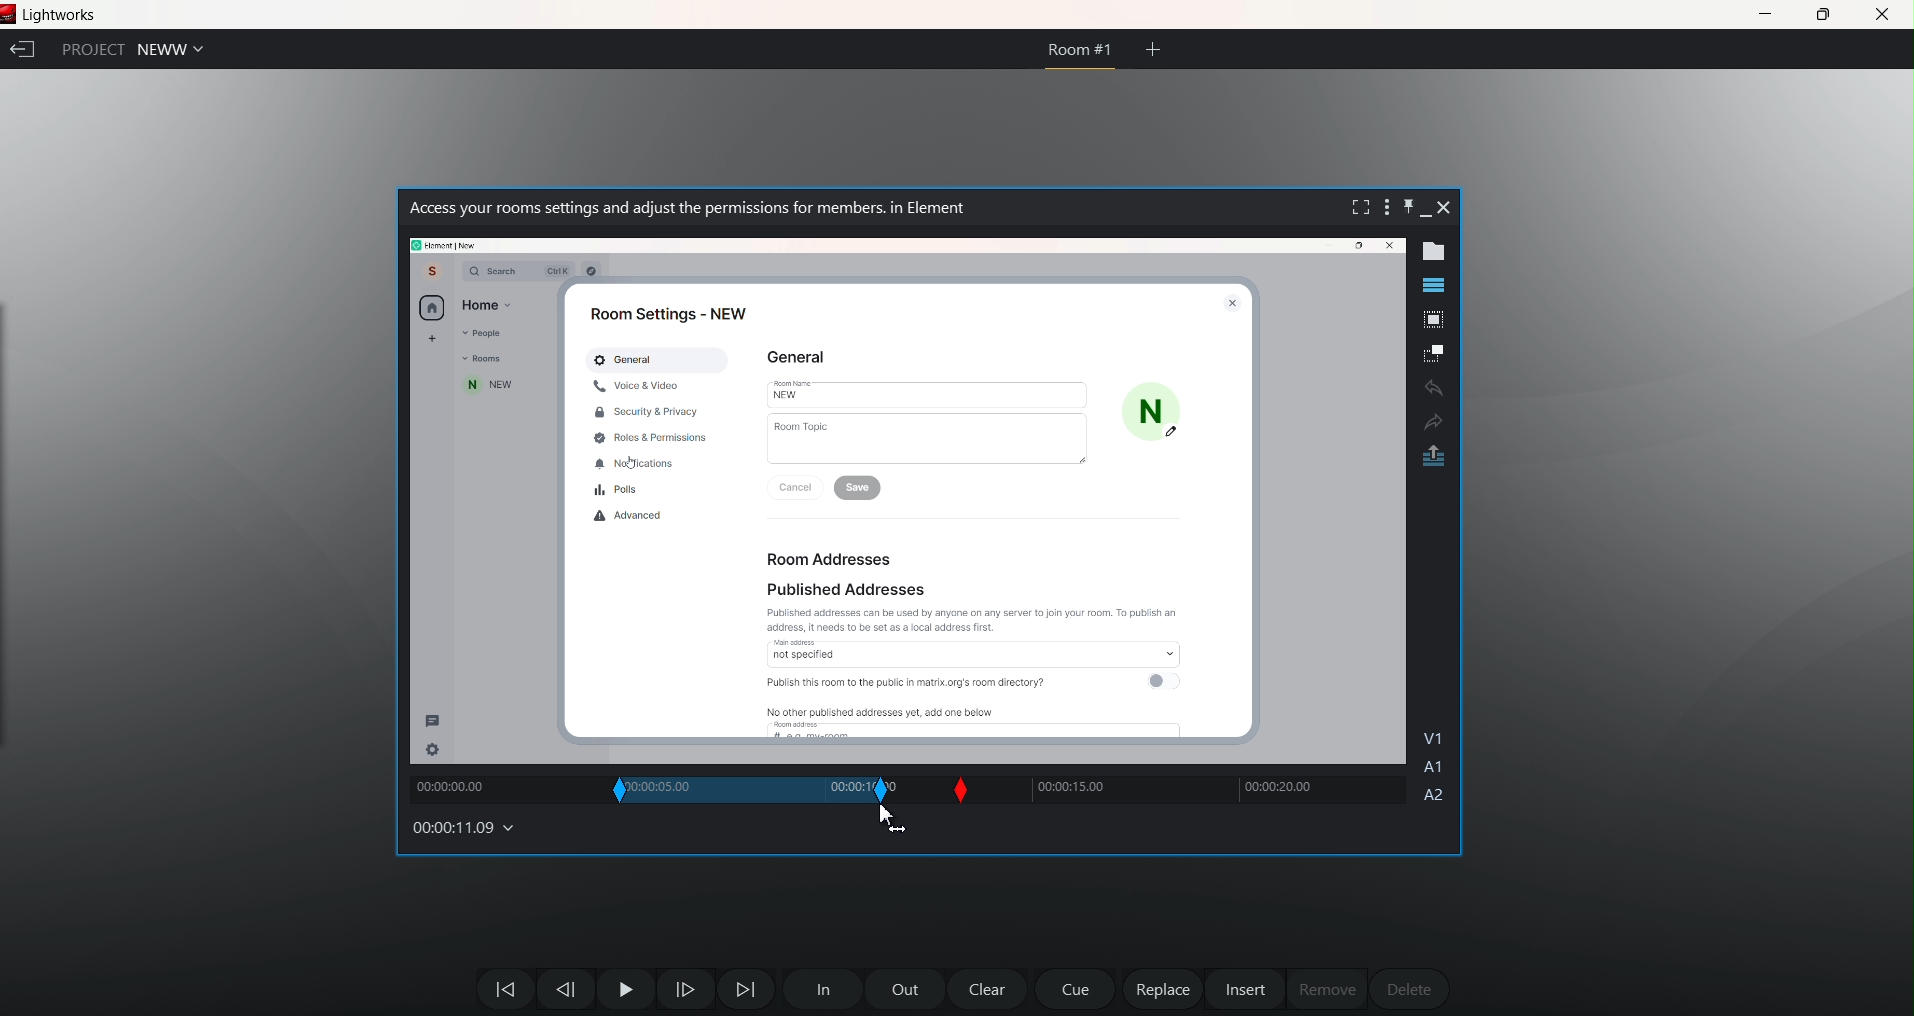 The width and height of the screenshot is (1914, 1016). What do you see at coordinates (1884, 13) in the screenshot?
I see `close` at bounding box center [1884, 13].